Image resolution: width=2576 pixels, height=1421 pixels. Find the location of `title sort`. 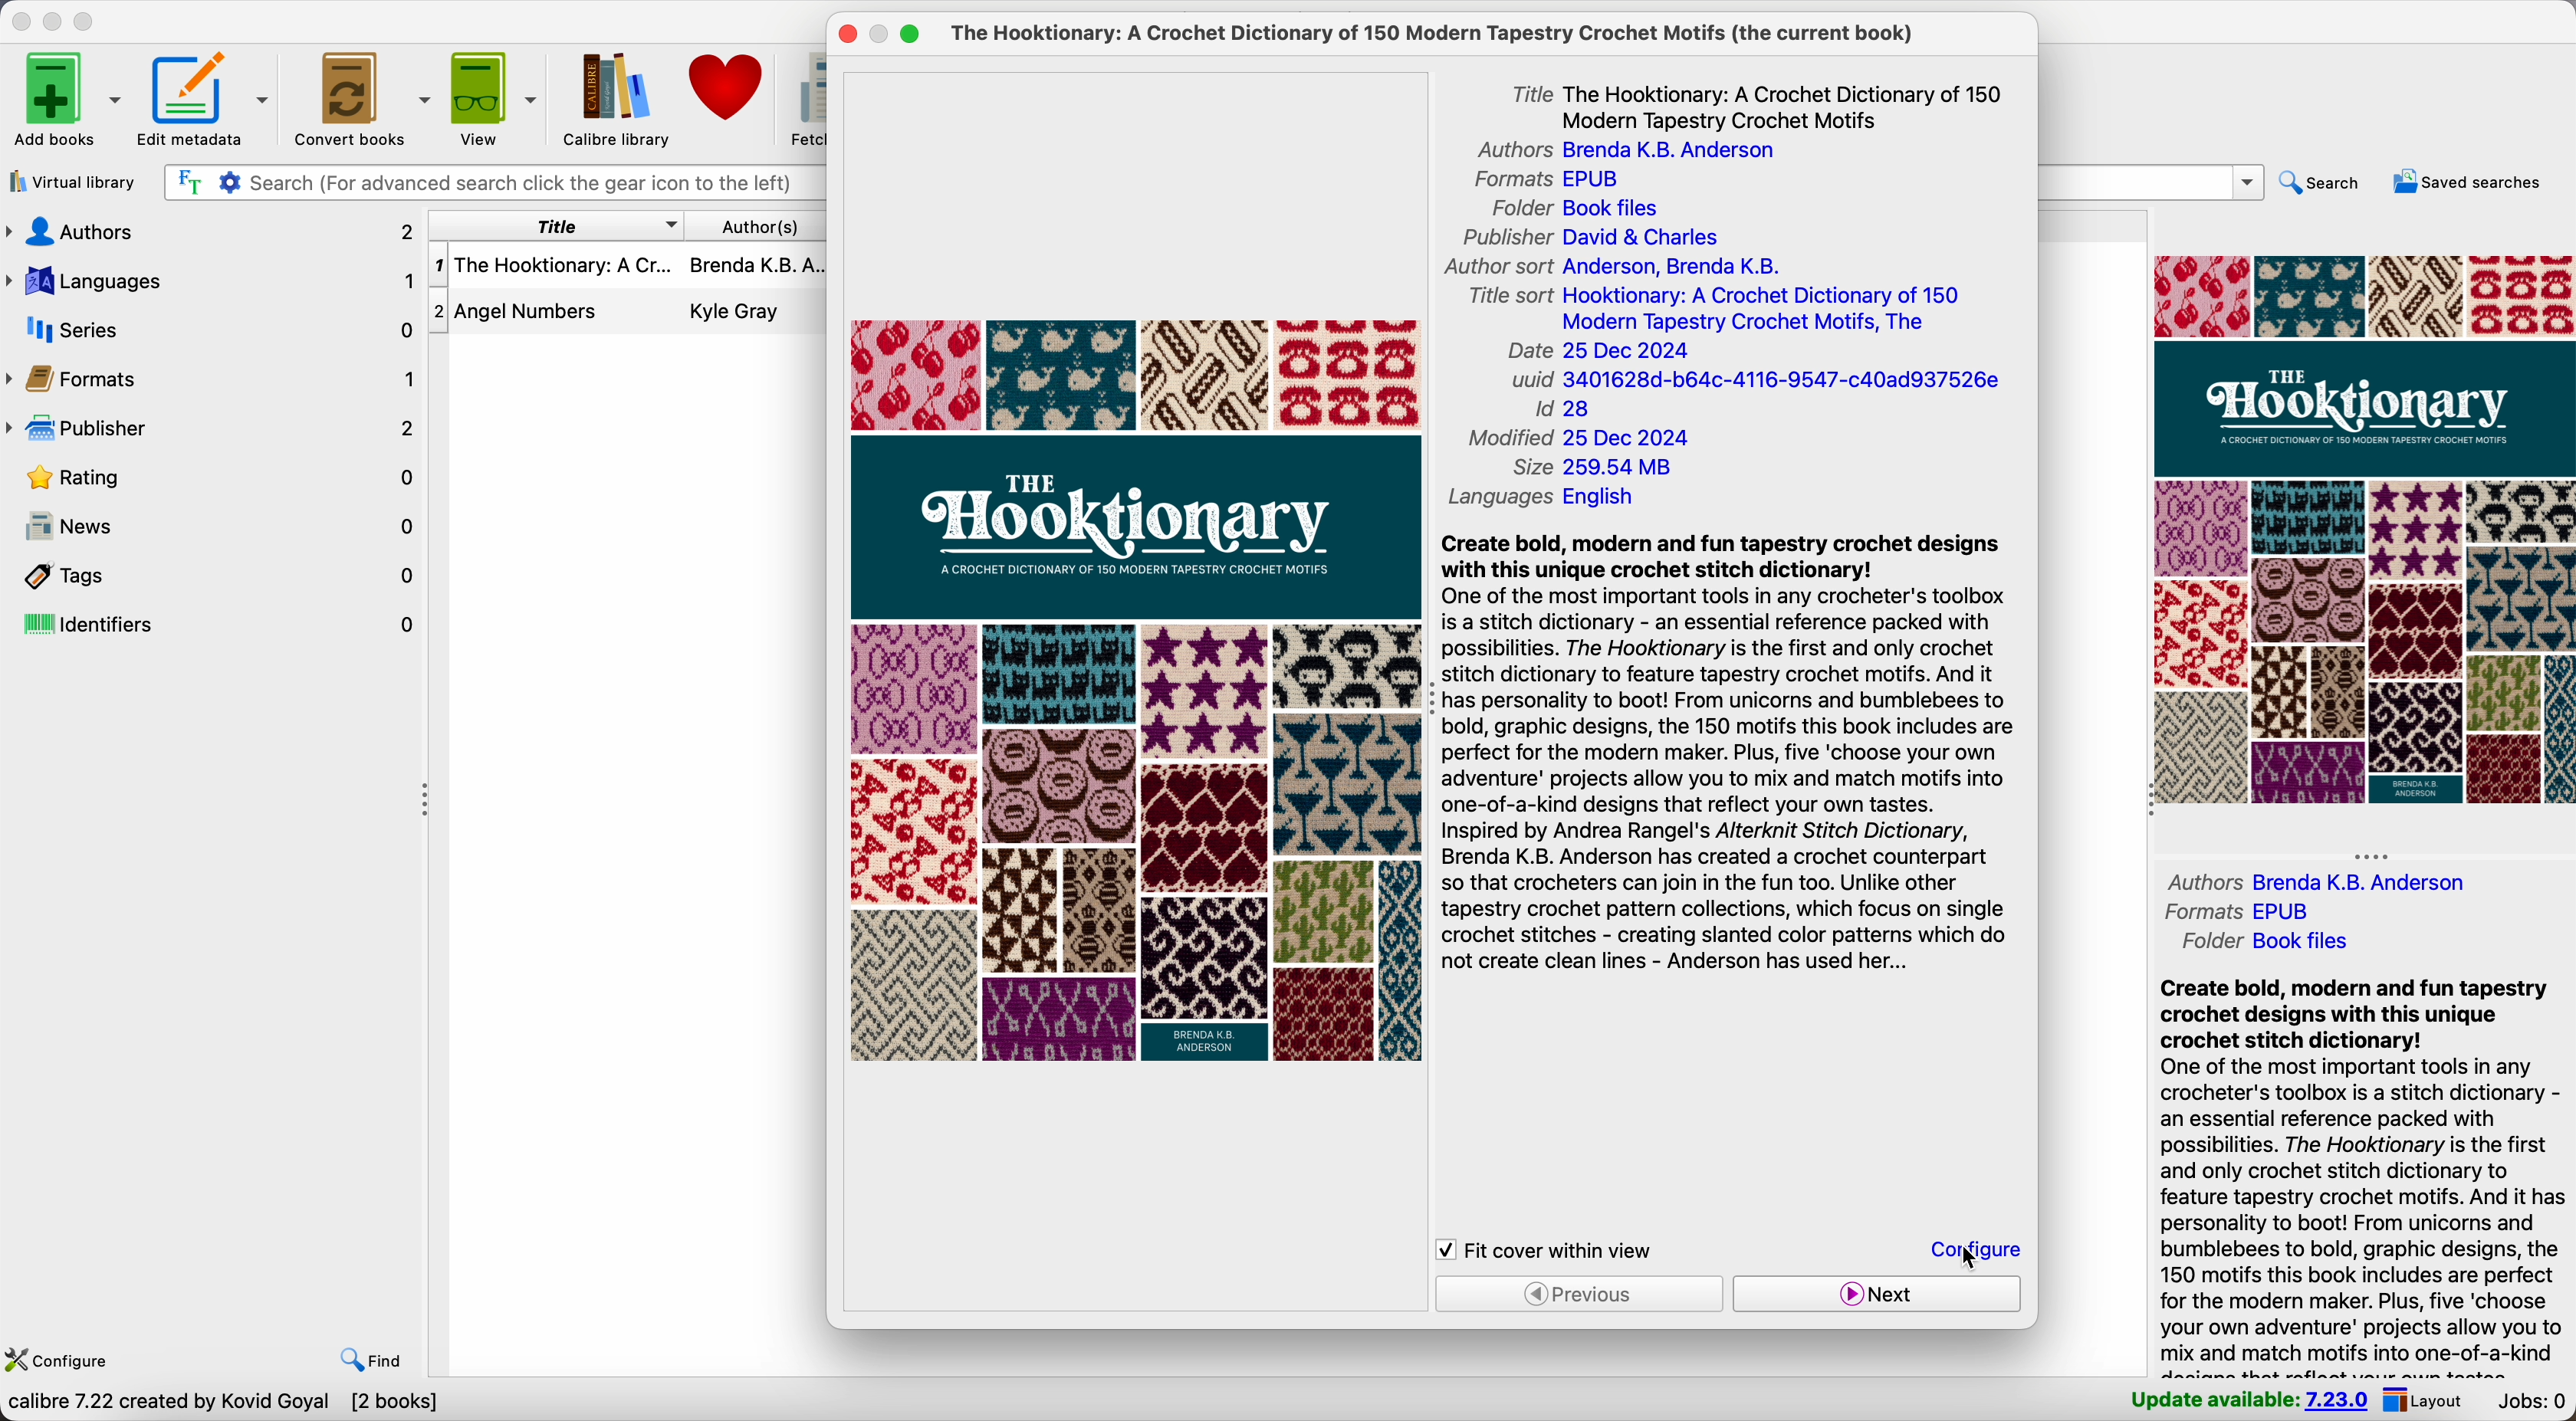

title sort is located at coordinates (1718, 309).